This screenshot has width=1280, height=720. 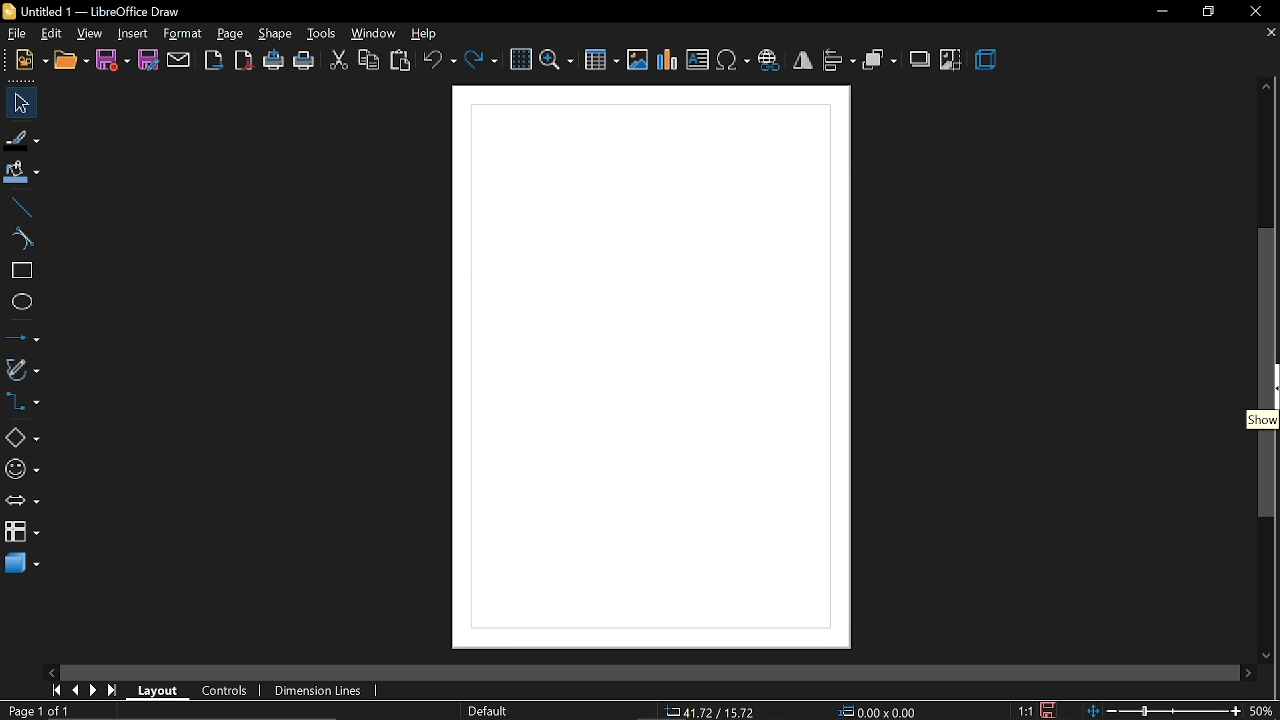 I want to click on paste, so click(x=401, y=60).